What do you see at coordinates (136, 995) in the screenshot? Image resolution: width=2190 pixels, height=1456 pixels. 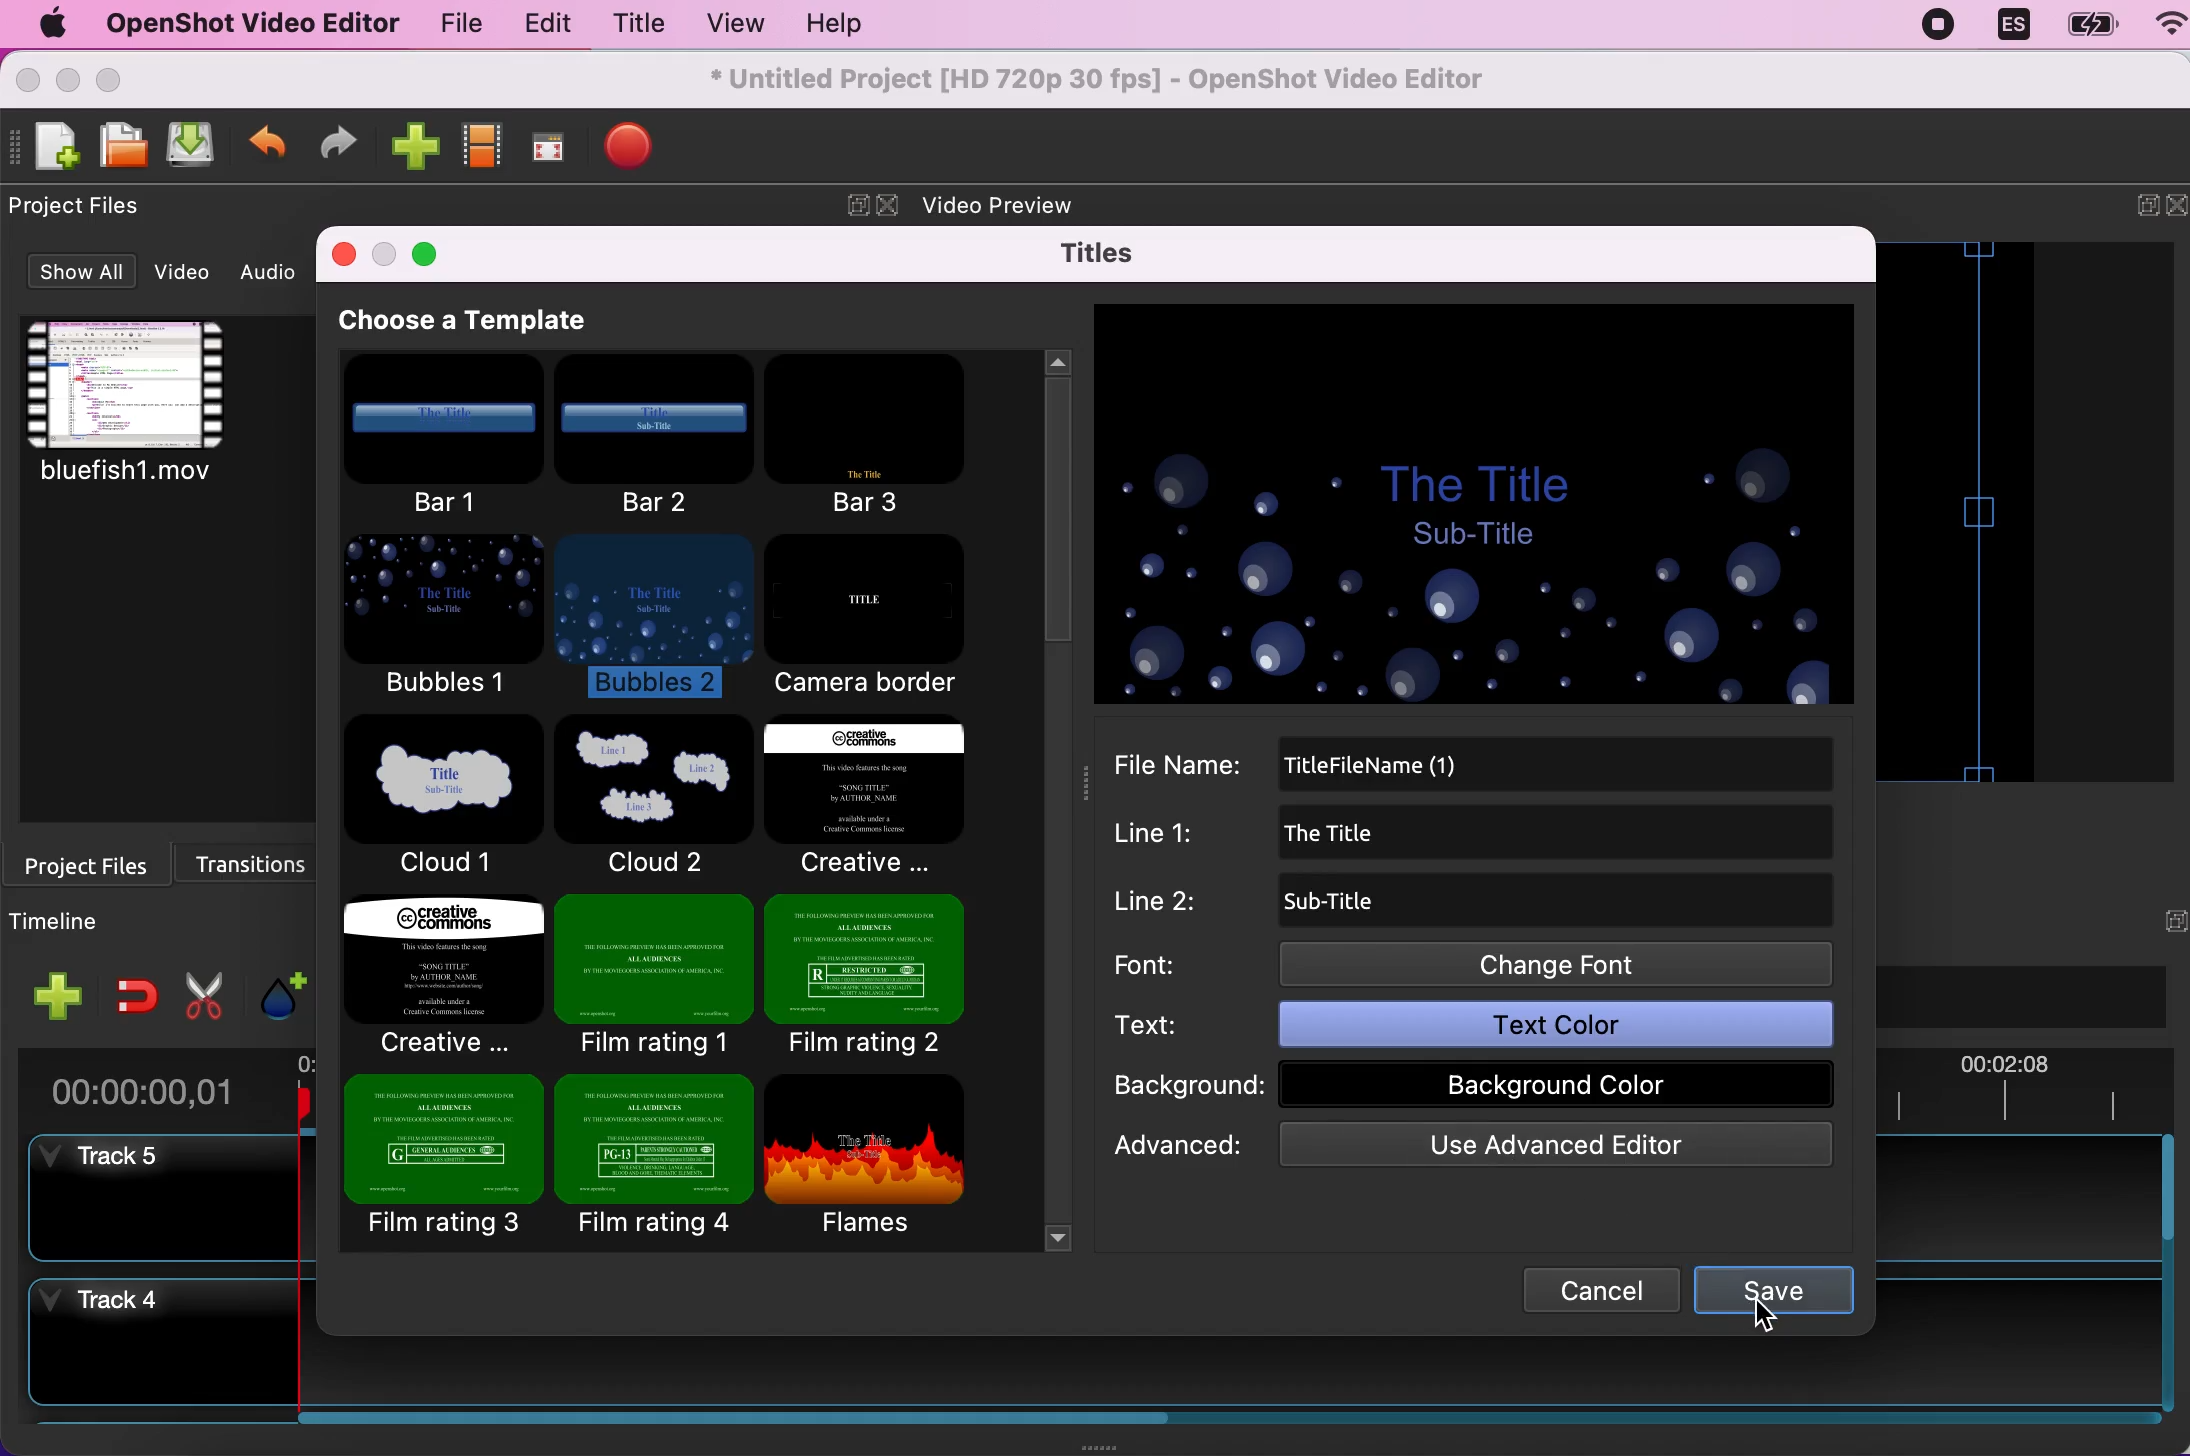 I see `enable snapping` at bounding box center [136, 995].